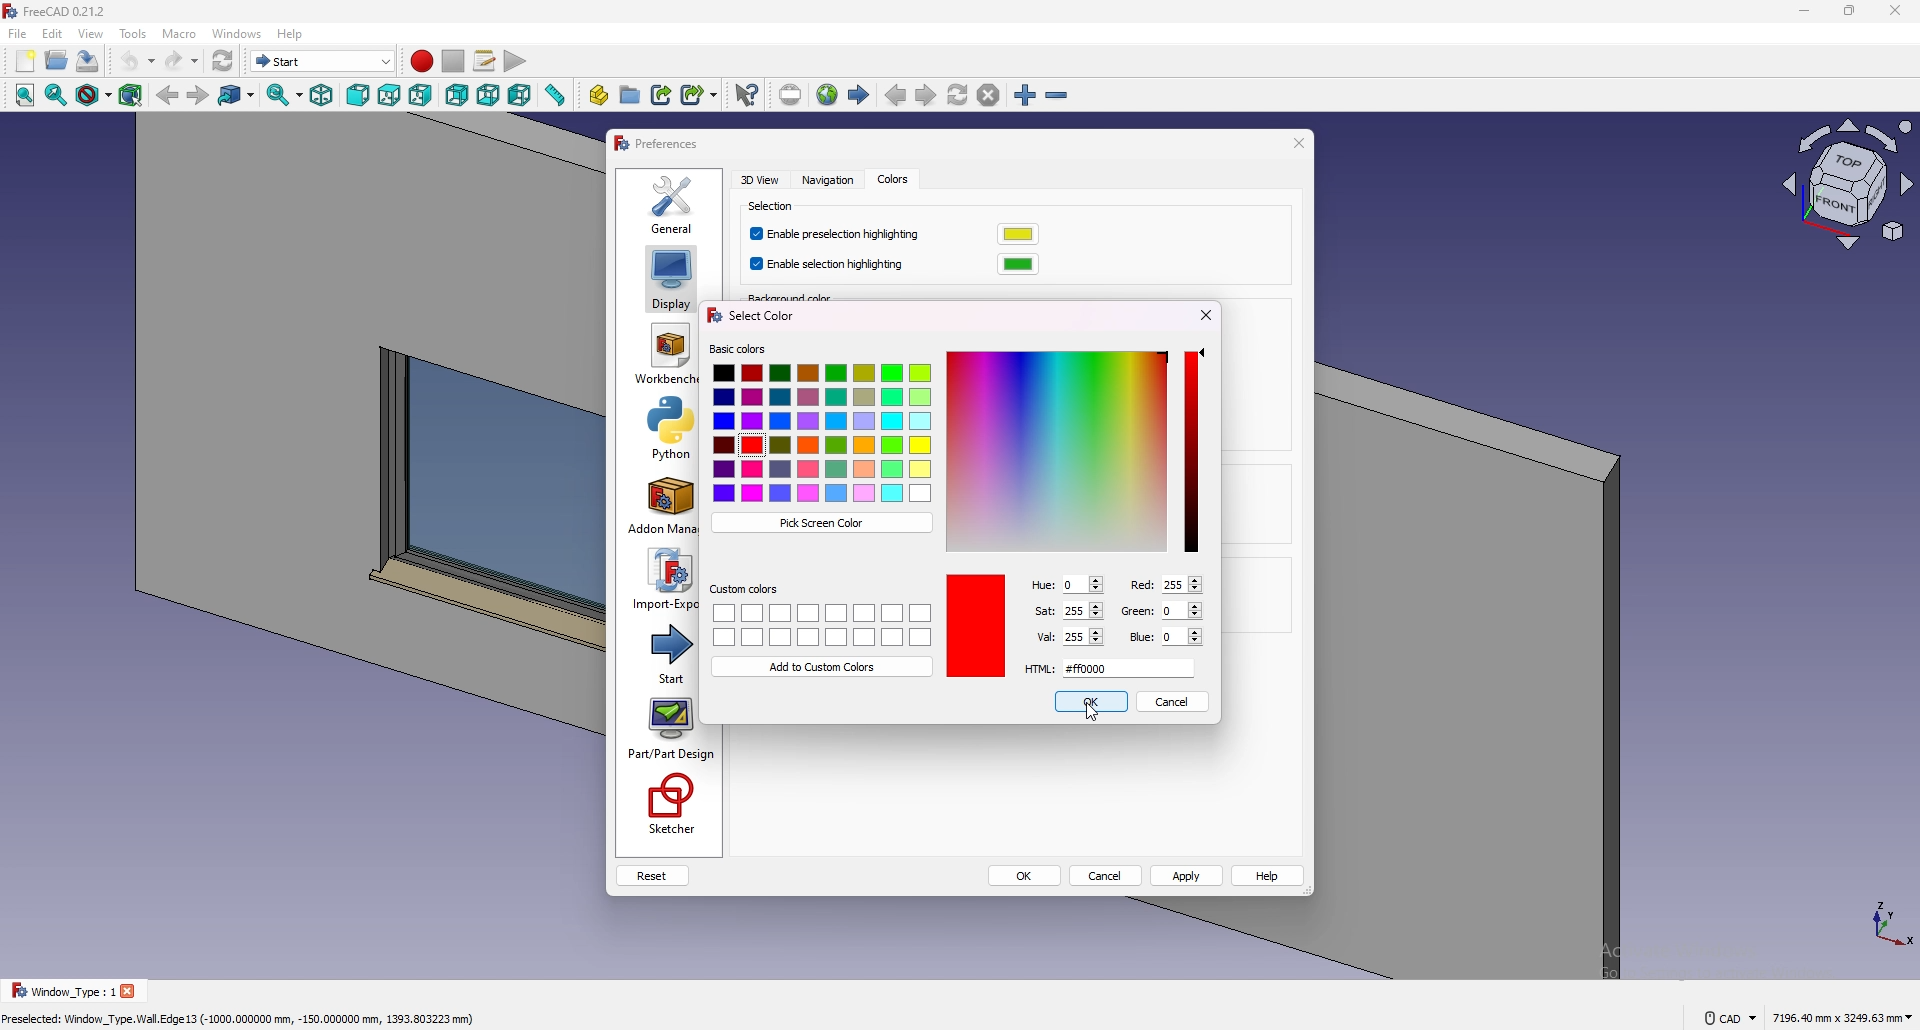  What do you see at coordinates (1139, 584) in the screenshot?
I see `Red:` at bounding box center [1139, 584].